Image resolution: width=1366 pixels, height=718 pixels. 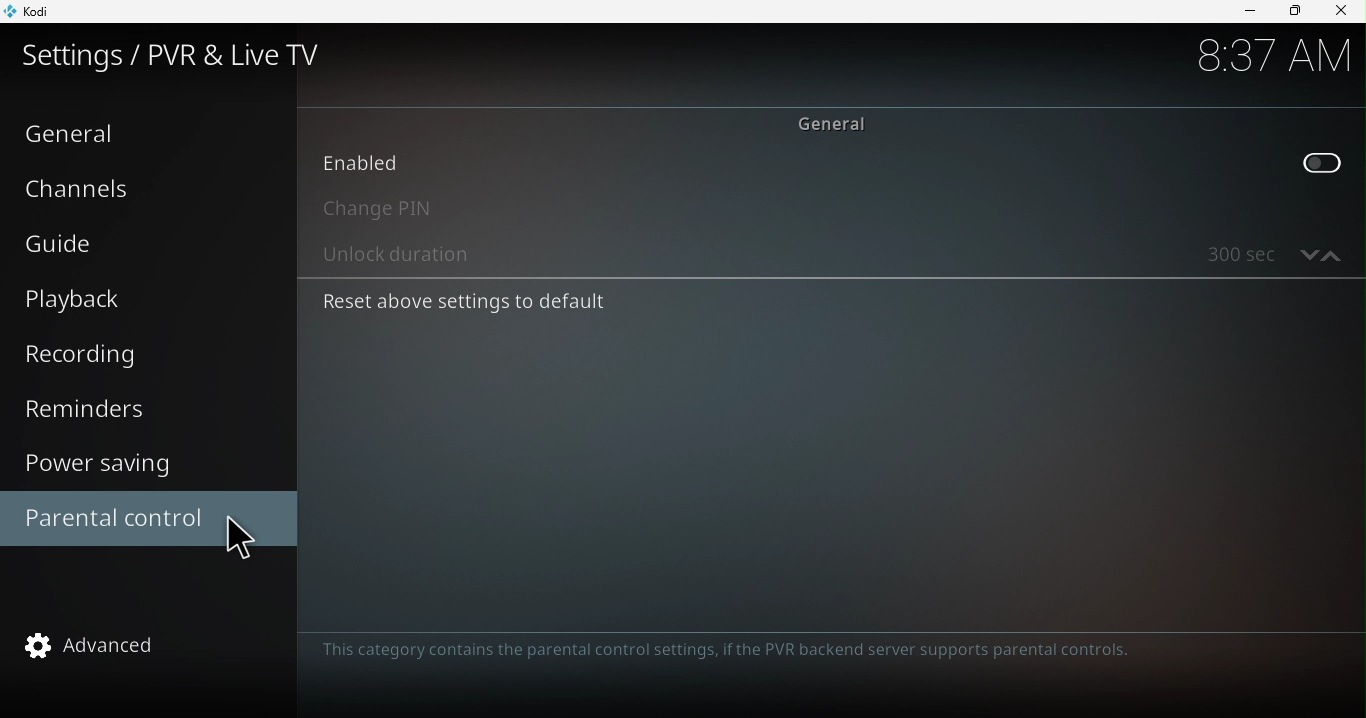 What do you see at coordinates (113, 517) in the screenshot?
I see `Parental control` at bounding box center [113, 517].